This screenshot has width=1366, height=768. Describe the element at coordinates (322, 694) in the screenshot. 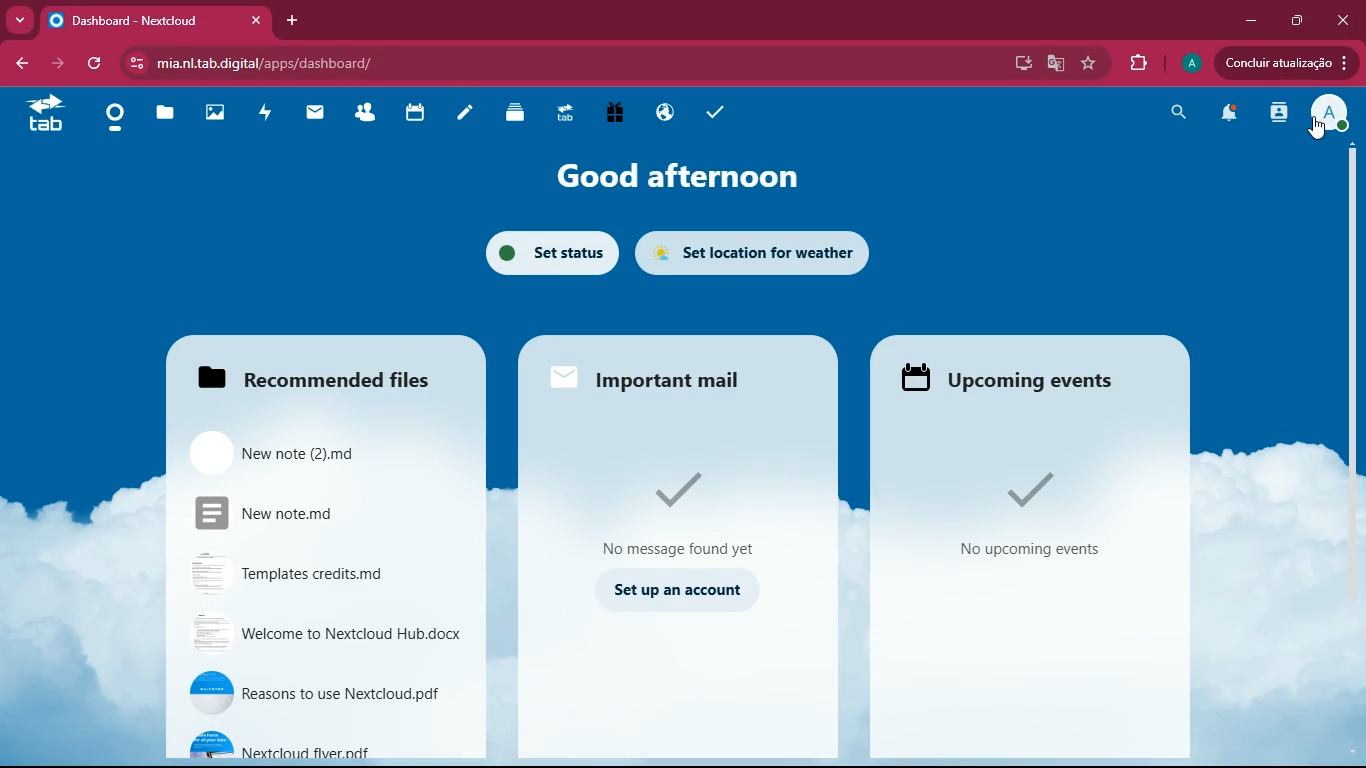

I see `Reasons to use Nextcloud.pdf` at that location.